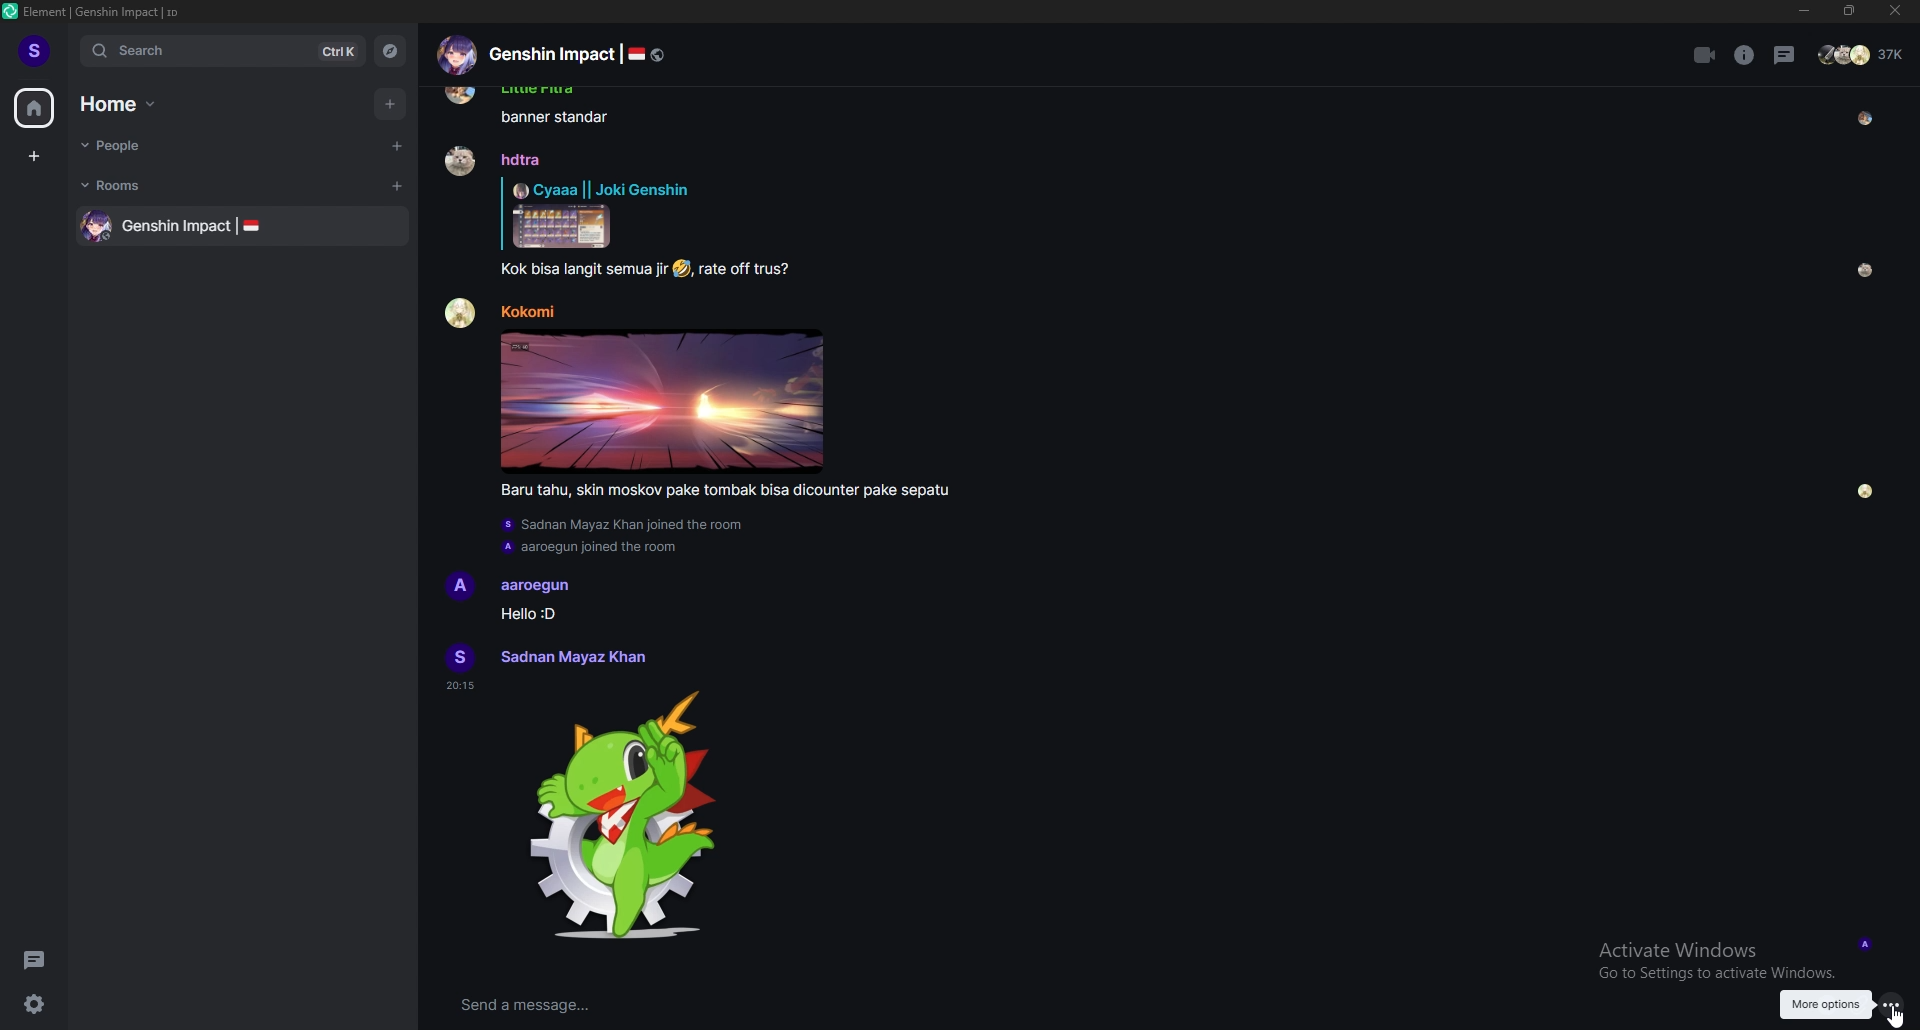 The width and height of the screenshot is (1920, 1030). What do you see at coordinates (1806, 12) in the screenshot?
I see `minimize` at bounding box center [1806, 12].